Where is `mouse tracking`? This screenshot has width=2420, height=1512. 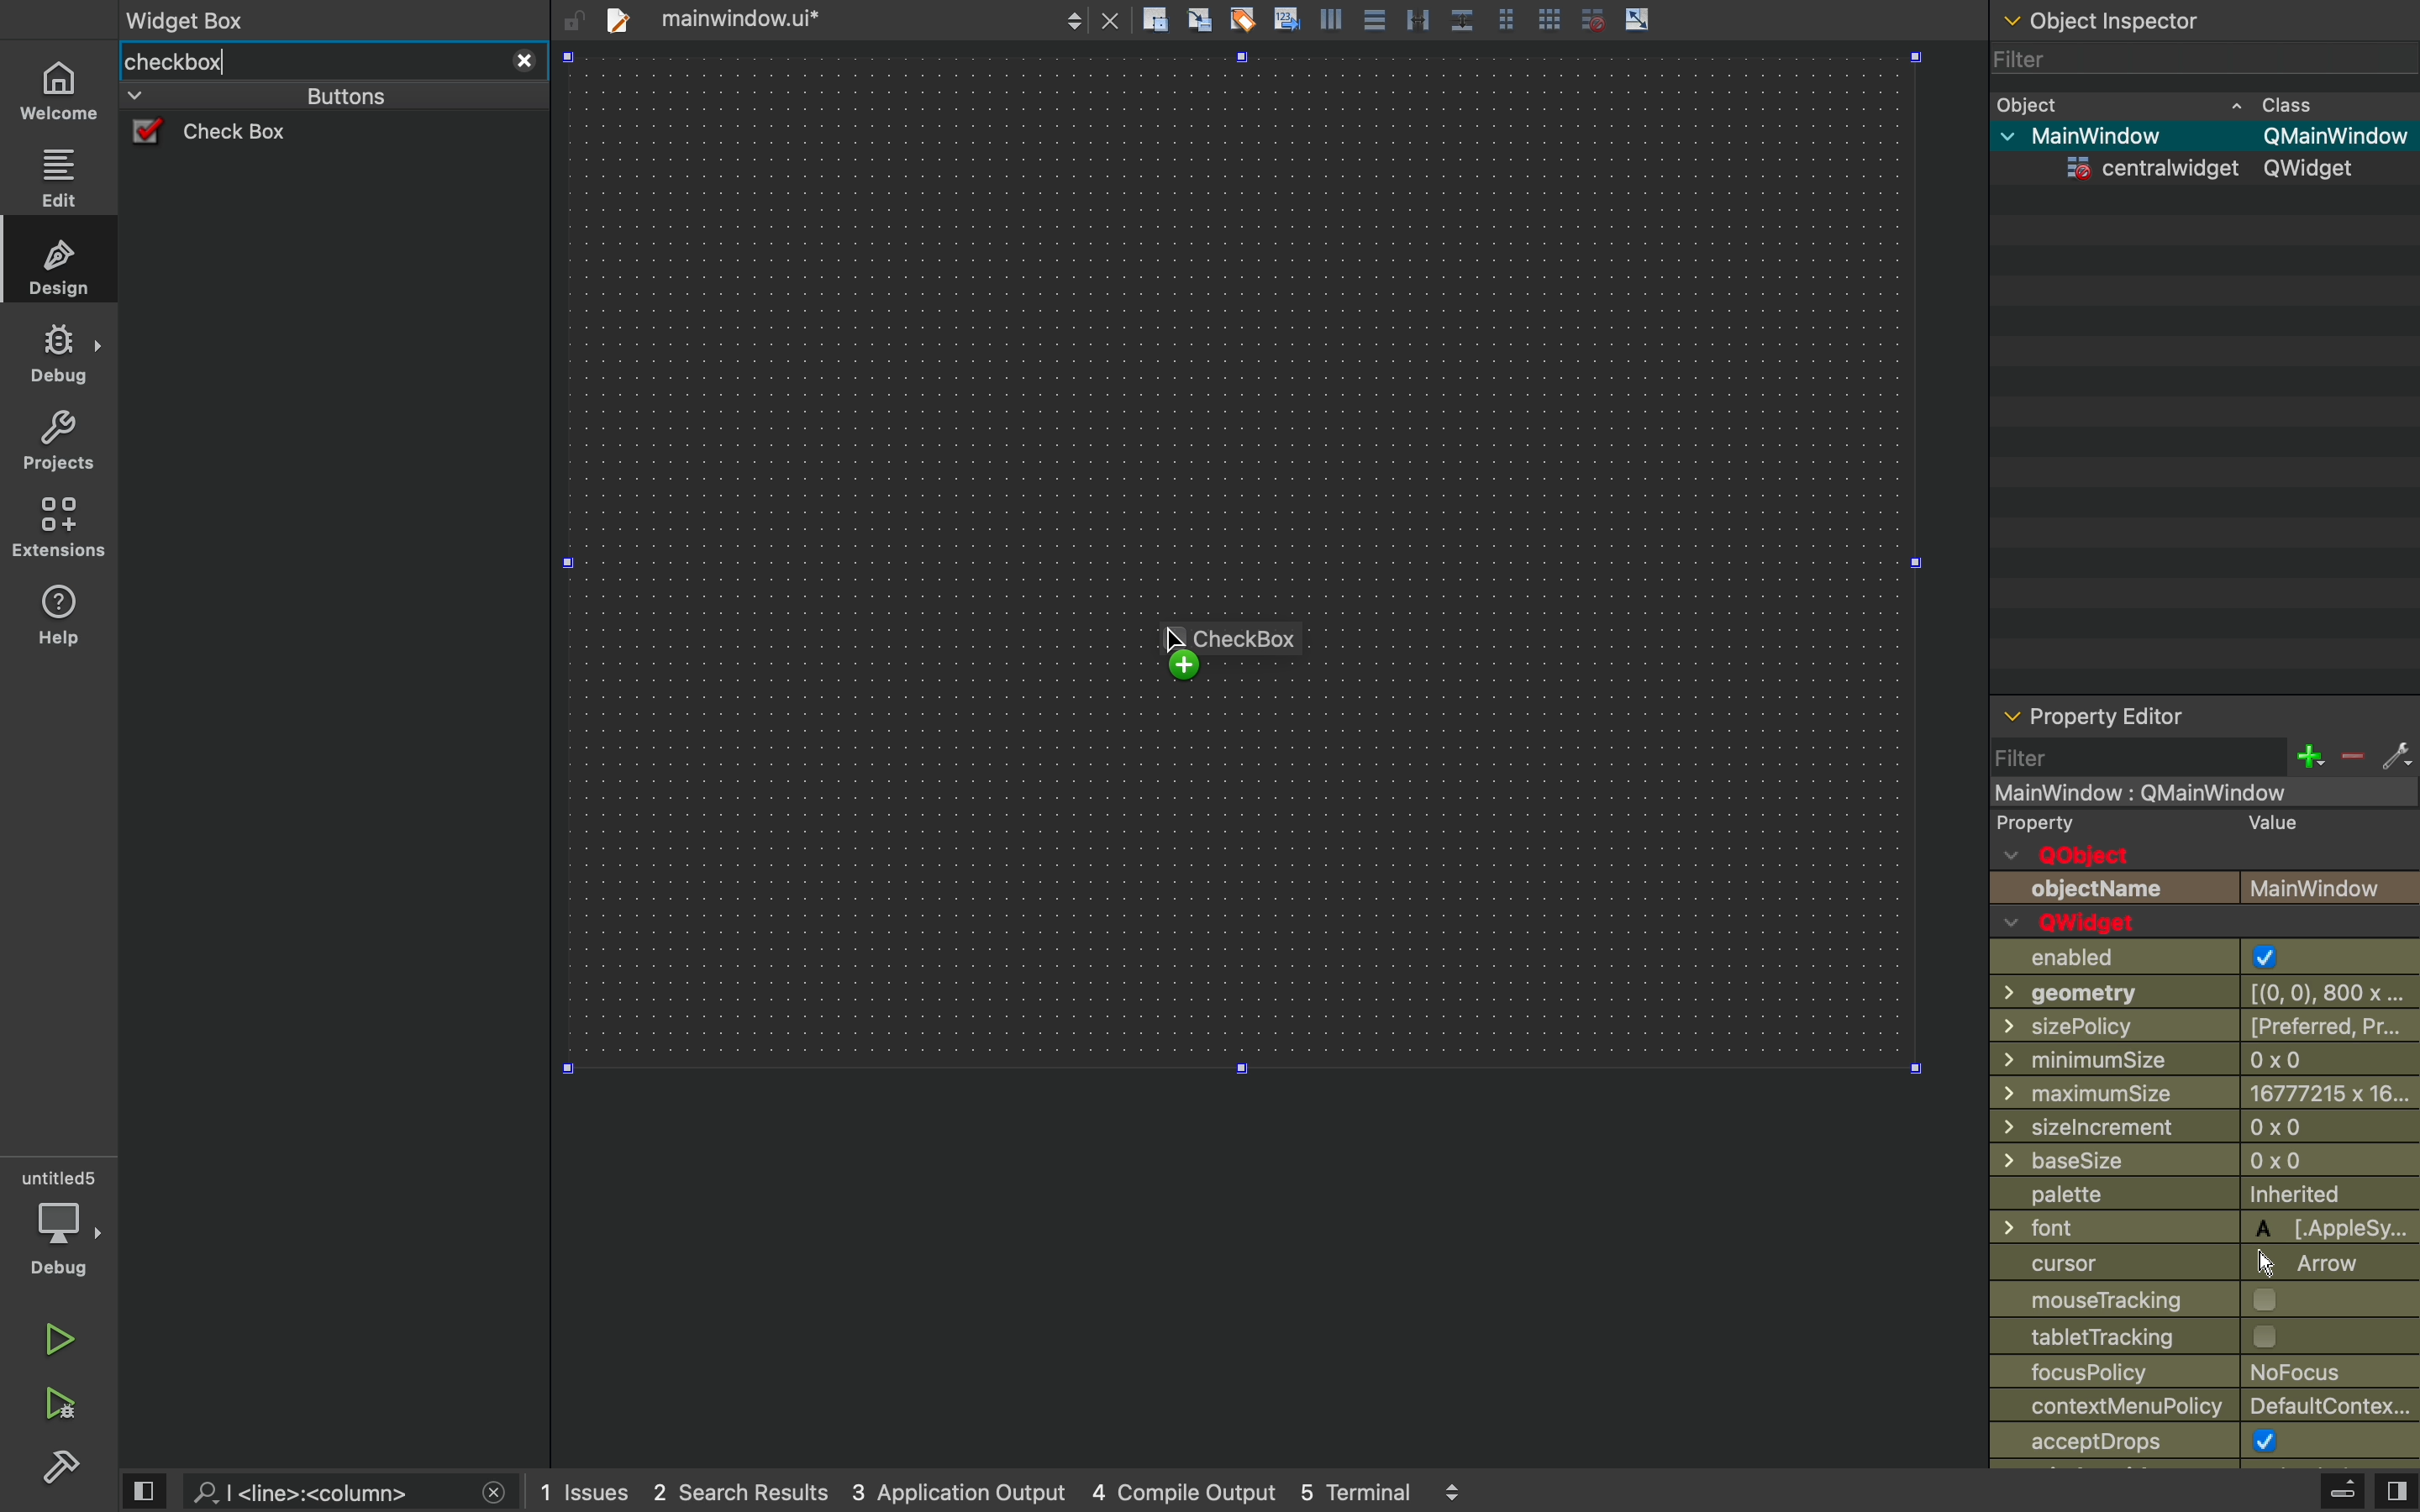 mouse tracking is located at coordinates (2202, 1298).